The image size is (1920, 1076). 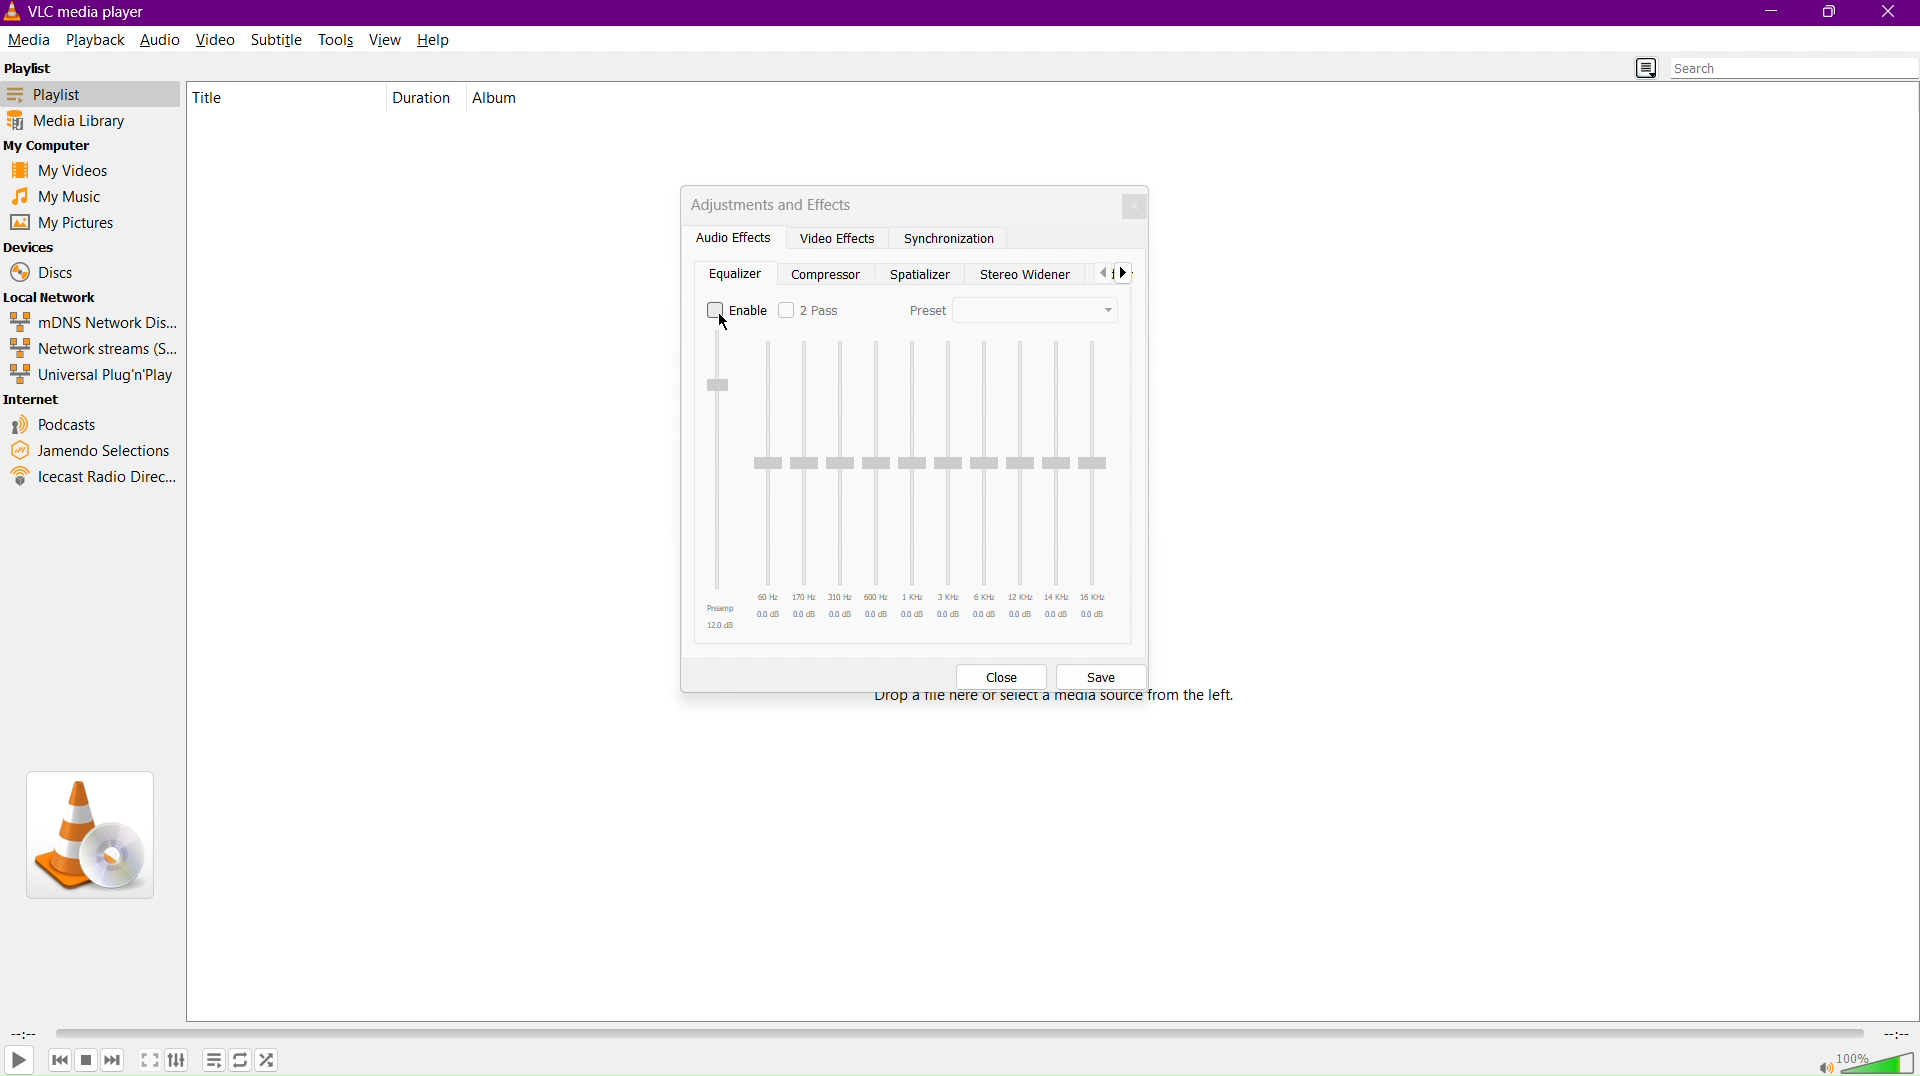 I want to click on Title, so click(x=218, y=97).